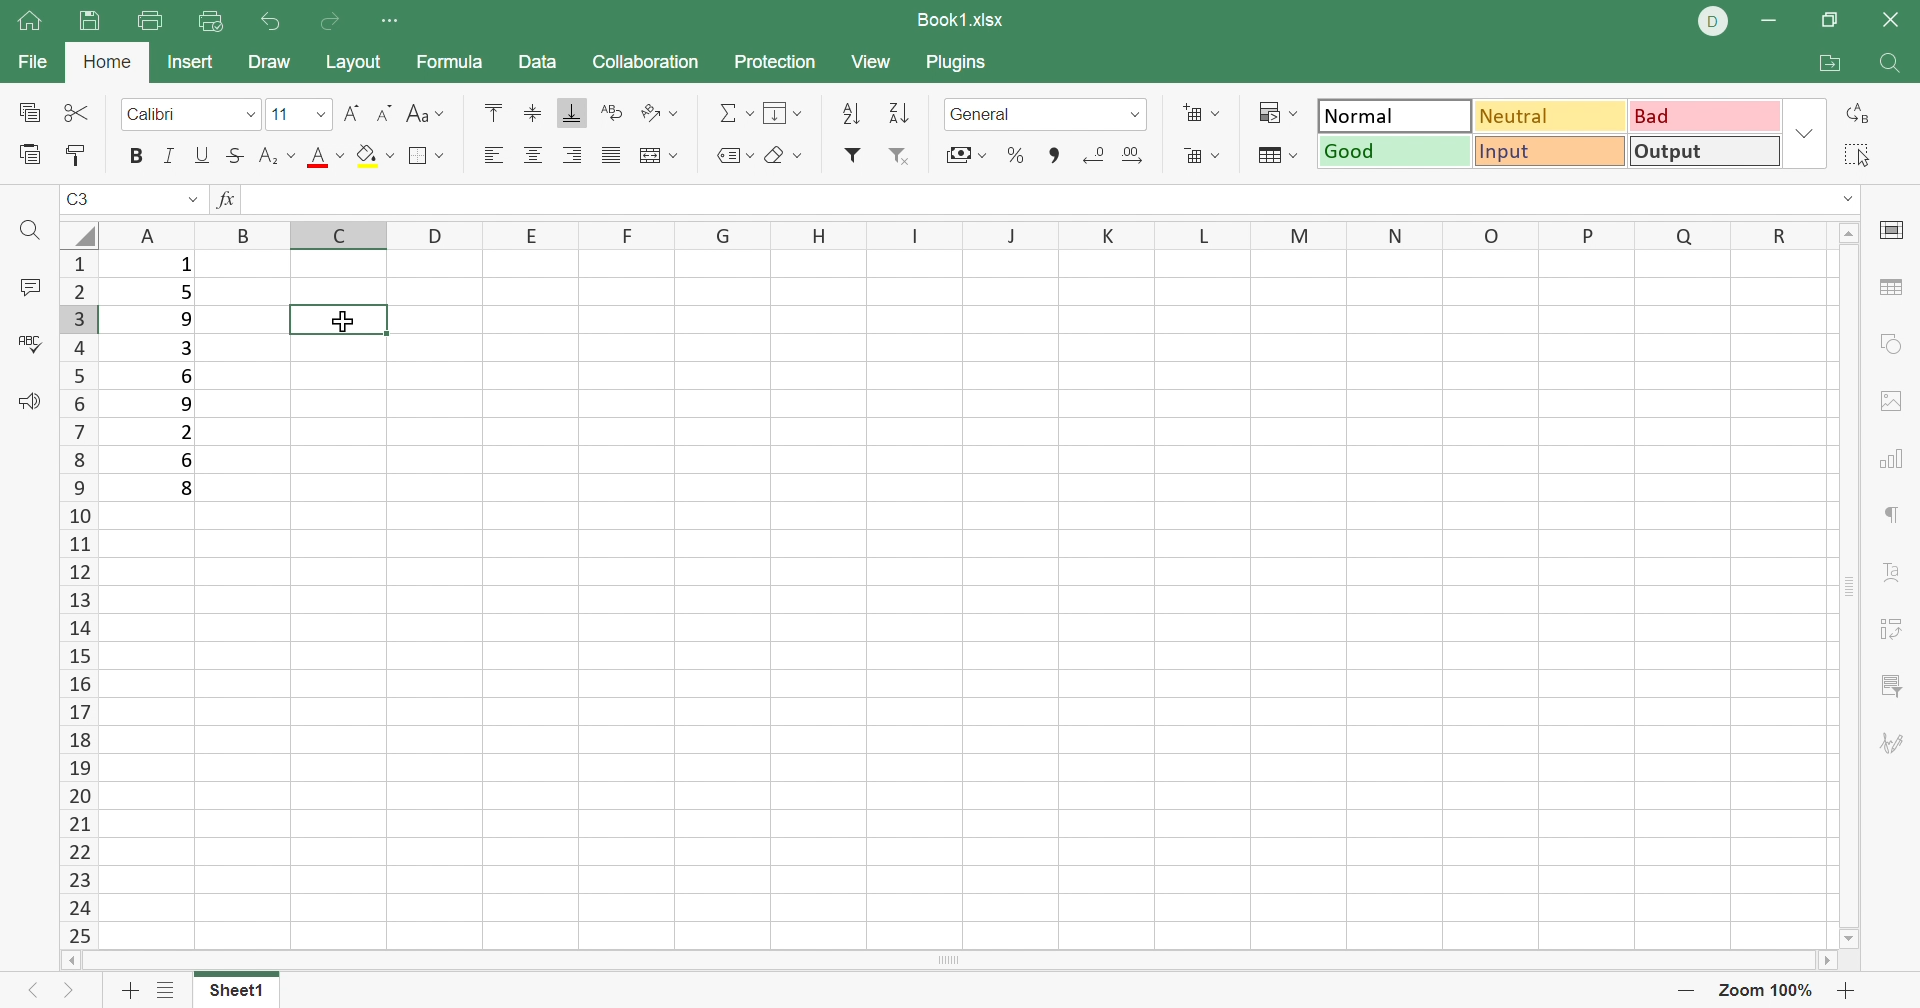 This screenshot has height=1008, width=1920. Describe the element at coordinates (191, 462) in the screenshot. I see `6` at that location.